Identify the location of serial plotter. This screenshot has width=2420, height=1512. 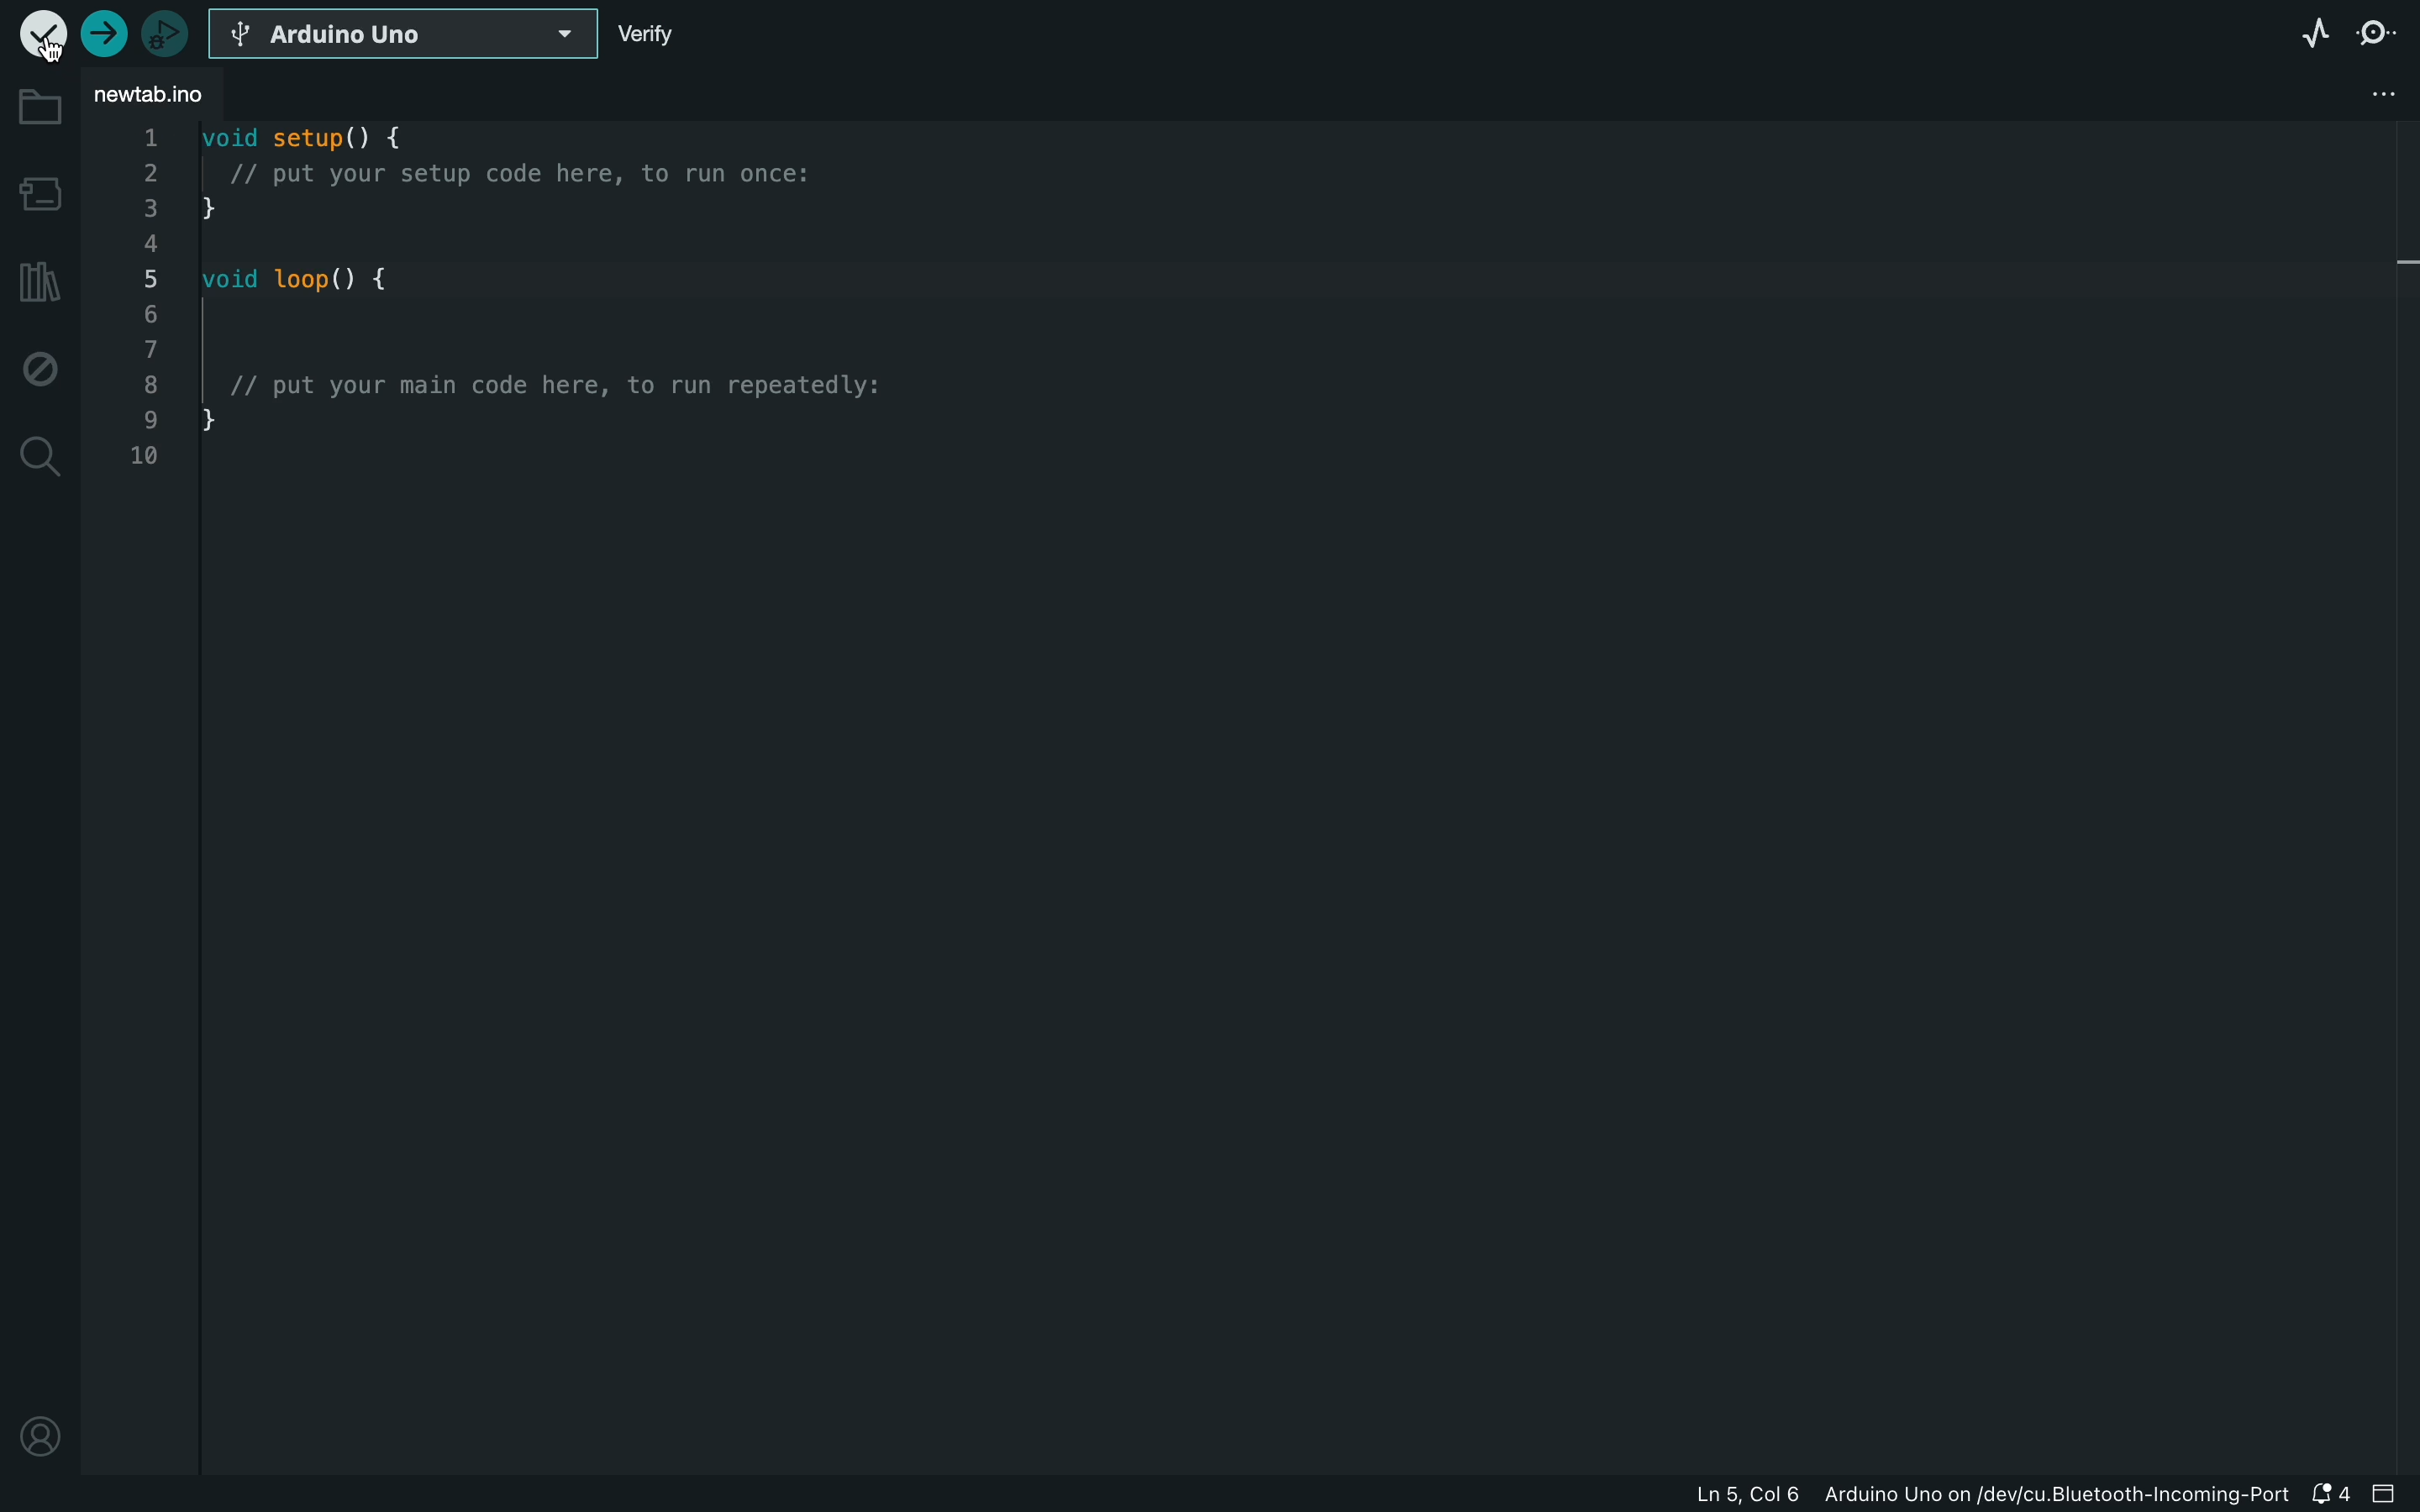
(2310, 37).